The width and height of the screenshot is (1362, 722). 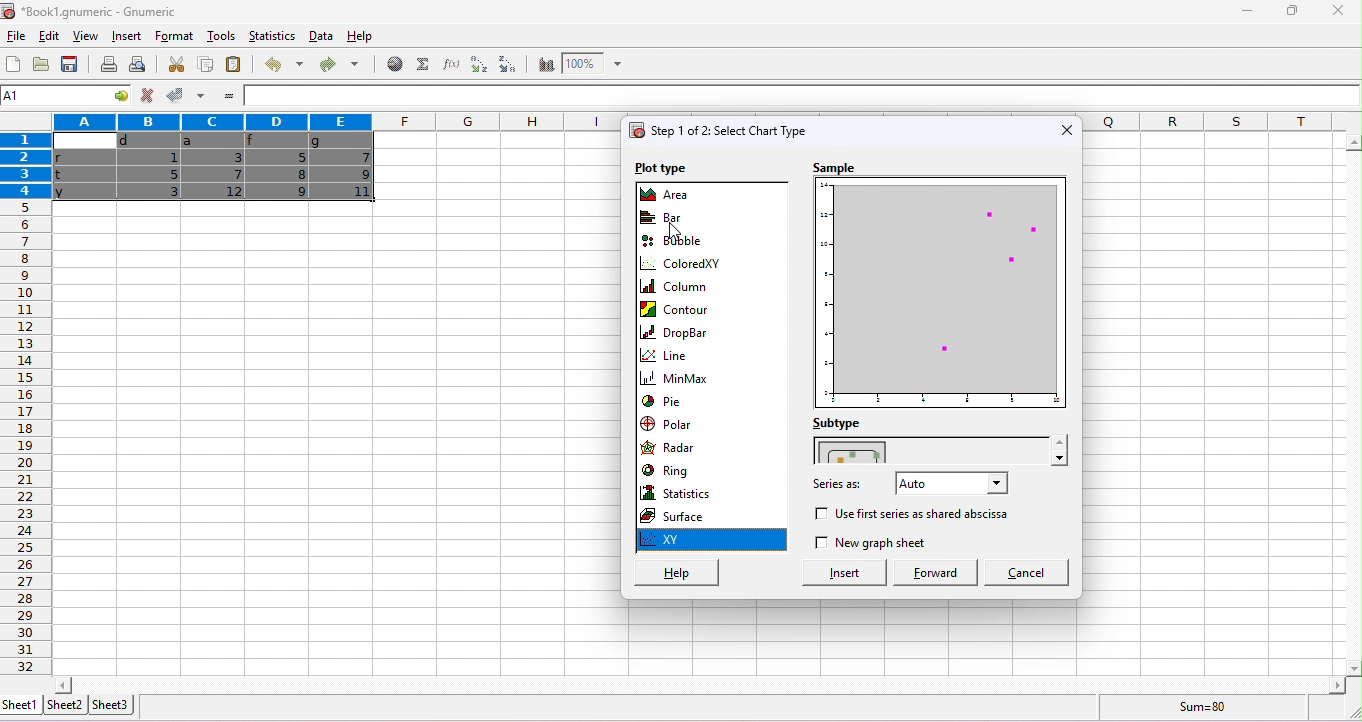 What do you see at coordinates (1027, 574) in the screenshot?
I see `cancel` at bounding box center [1027, 574].